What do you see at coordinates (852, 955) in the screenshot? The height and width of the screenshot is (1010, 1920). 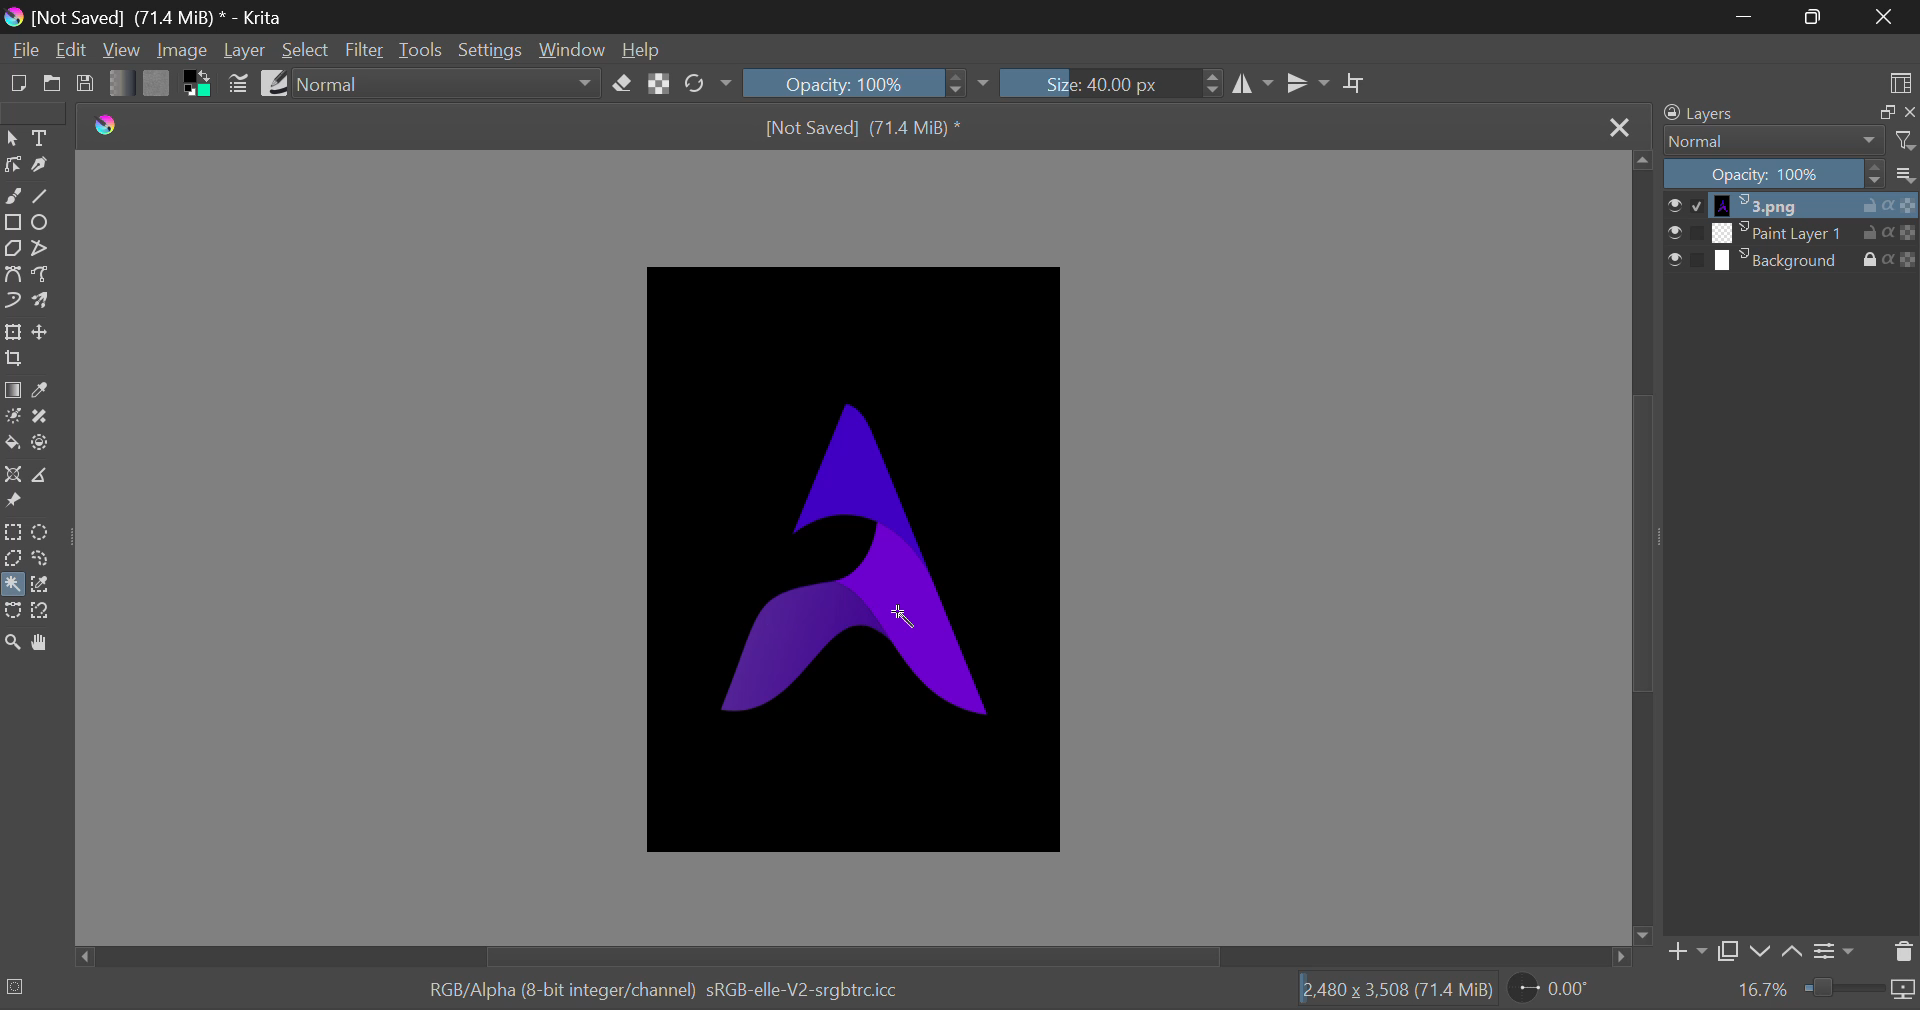 I see `Scroll Bar` at bounding box center [852, 955].